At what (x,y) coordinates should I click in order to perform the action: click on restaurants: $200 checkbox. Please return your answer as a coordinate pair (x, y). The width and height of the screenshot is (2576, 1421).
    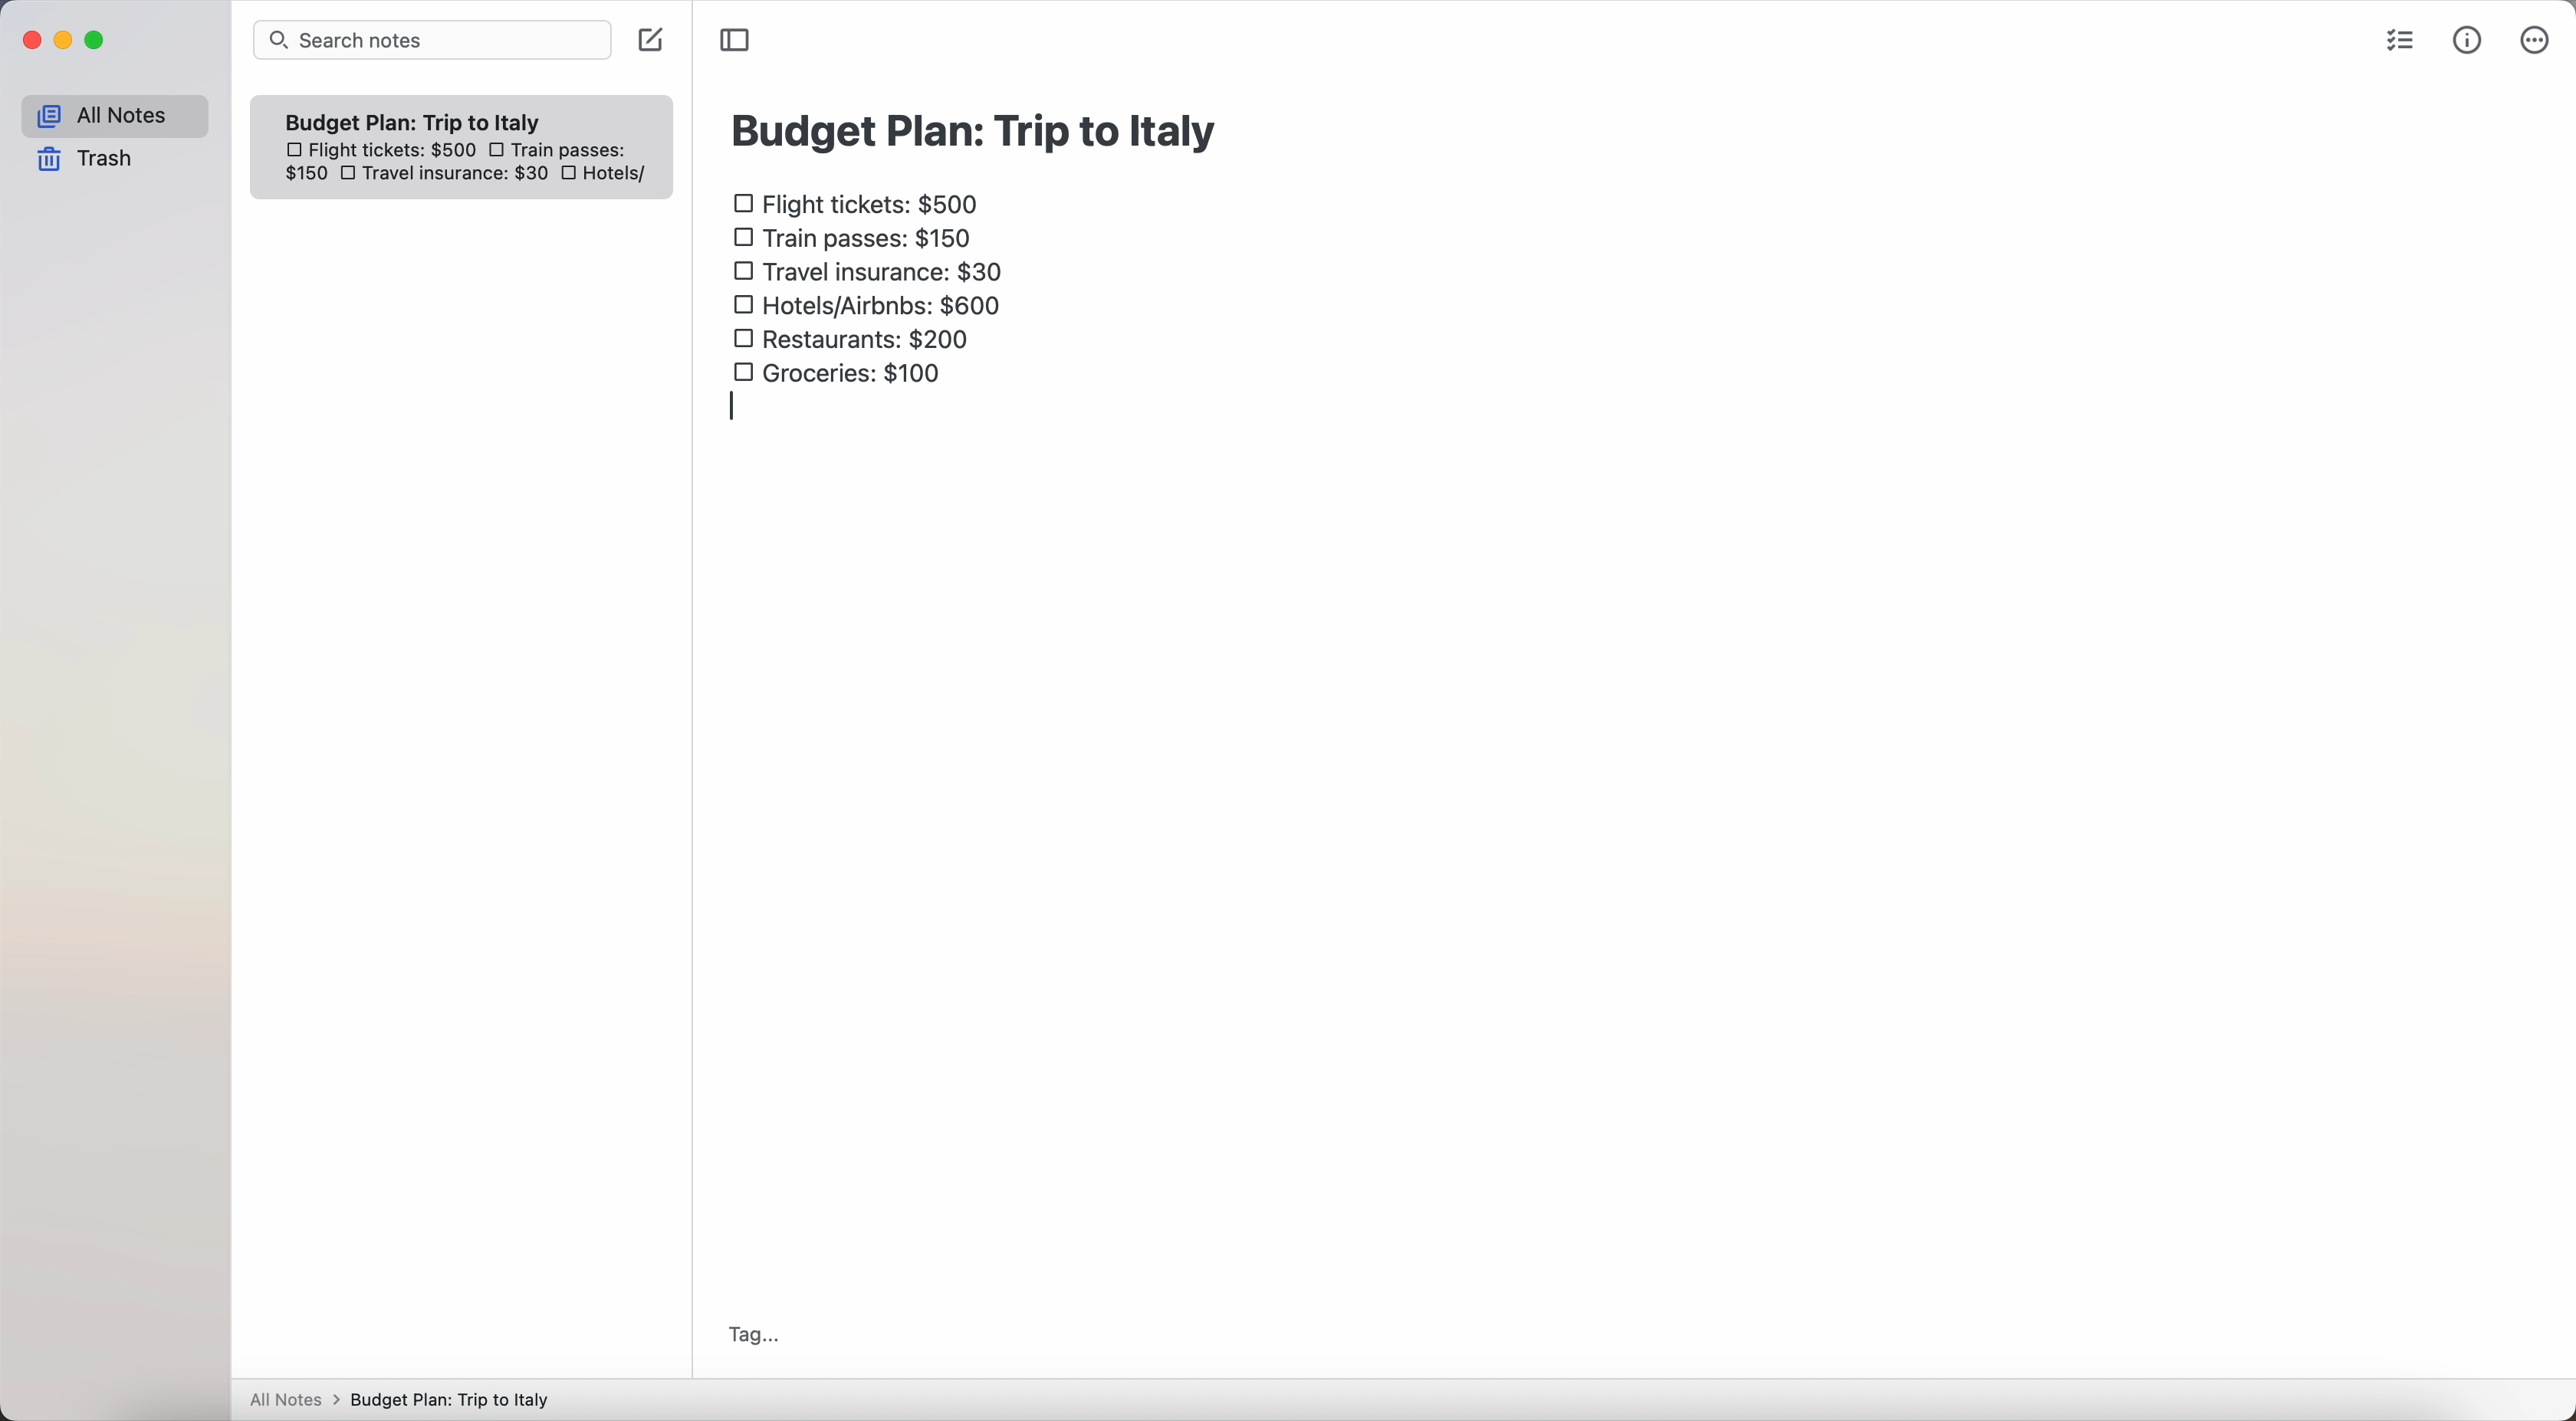
    Looking at the image, I should click on (852, 335).